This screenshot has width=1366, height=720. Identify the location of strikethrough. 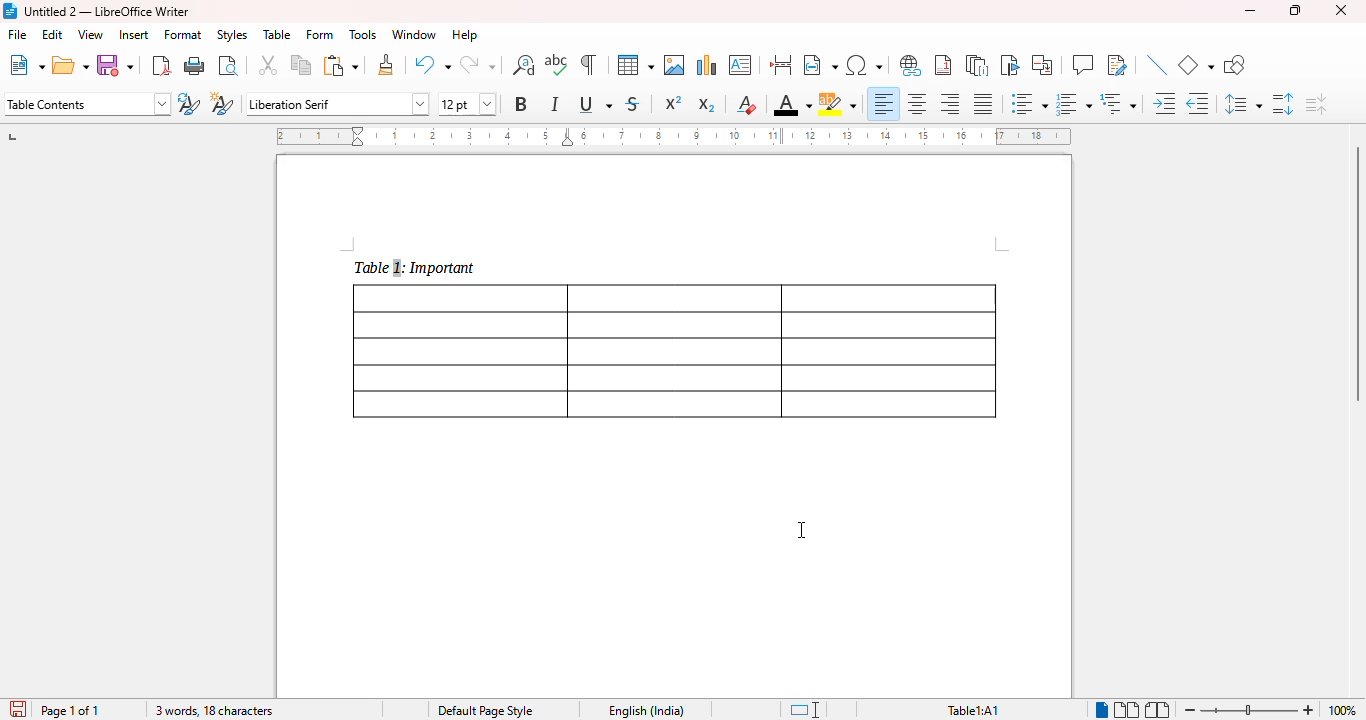
(633, 105).